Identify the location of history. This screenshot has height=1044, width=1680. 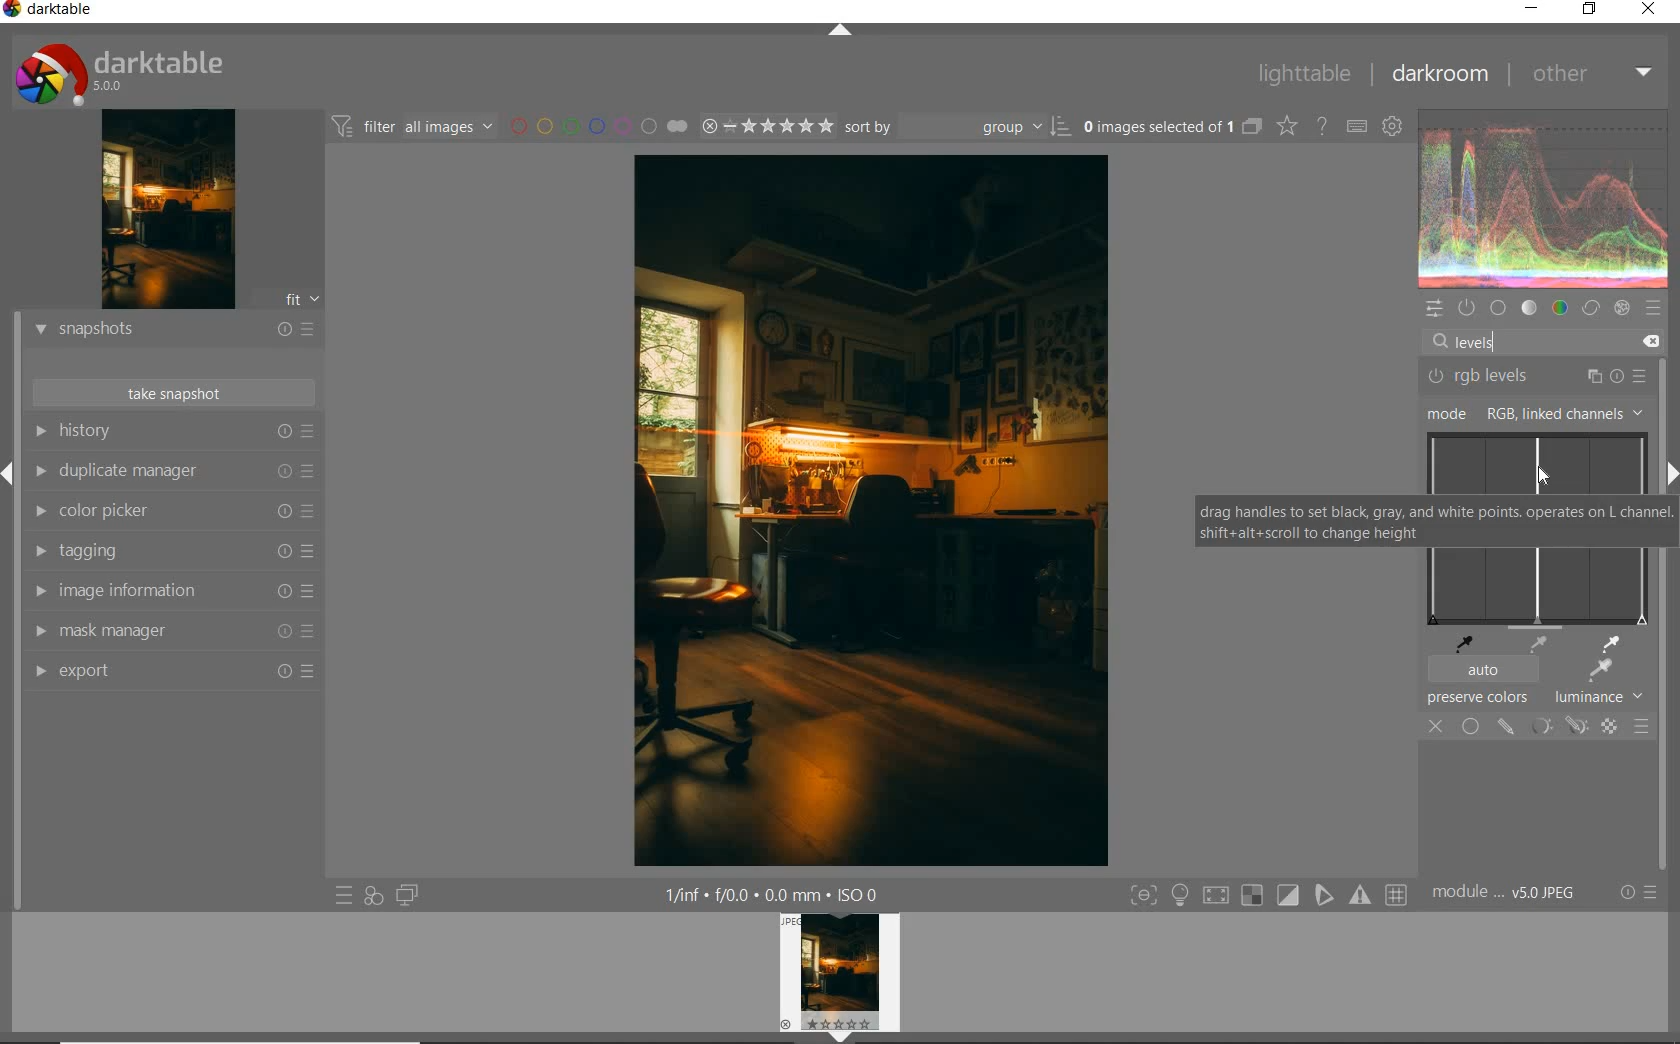
(173, 431).